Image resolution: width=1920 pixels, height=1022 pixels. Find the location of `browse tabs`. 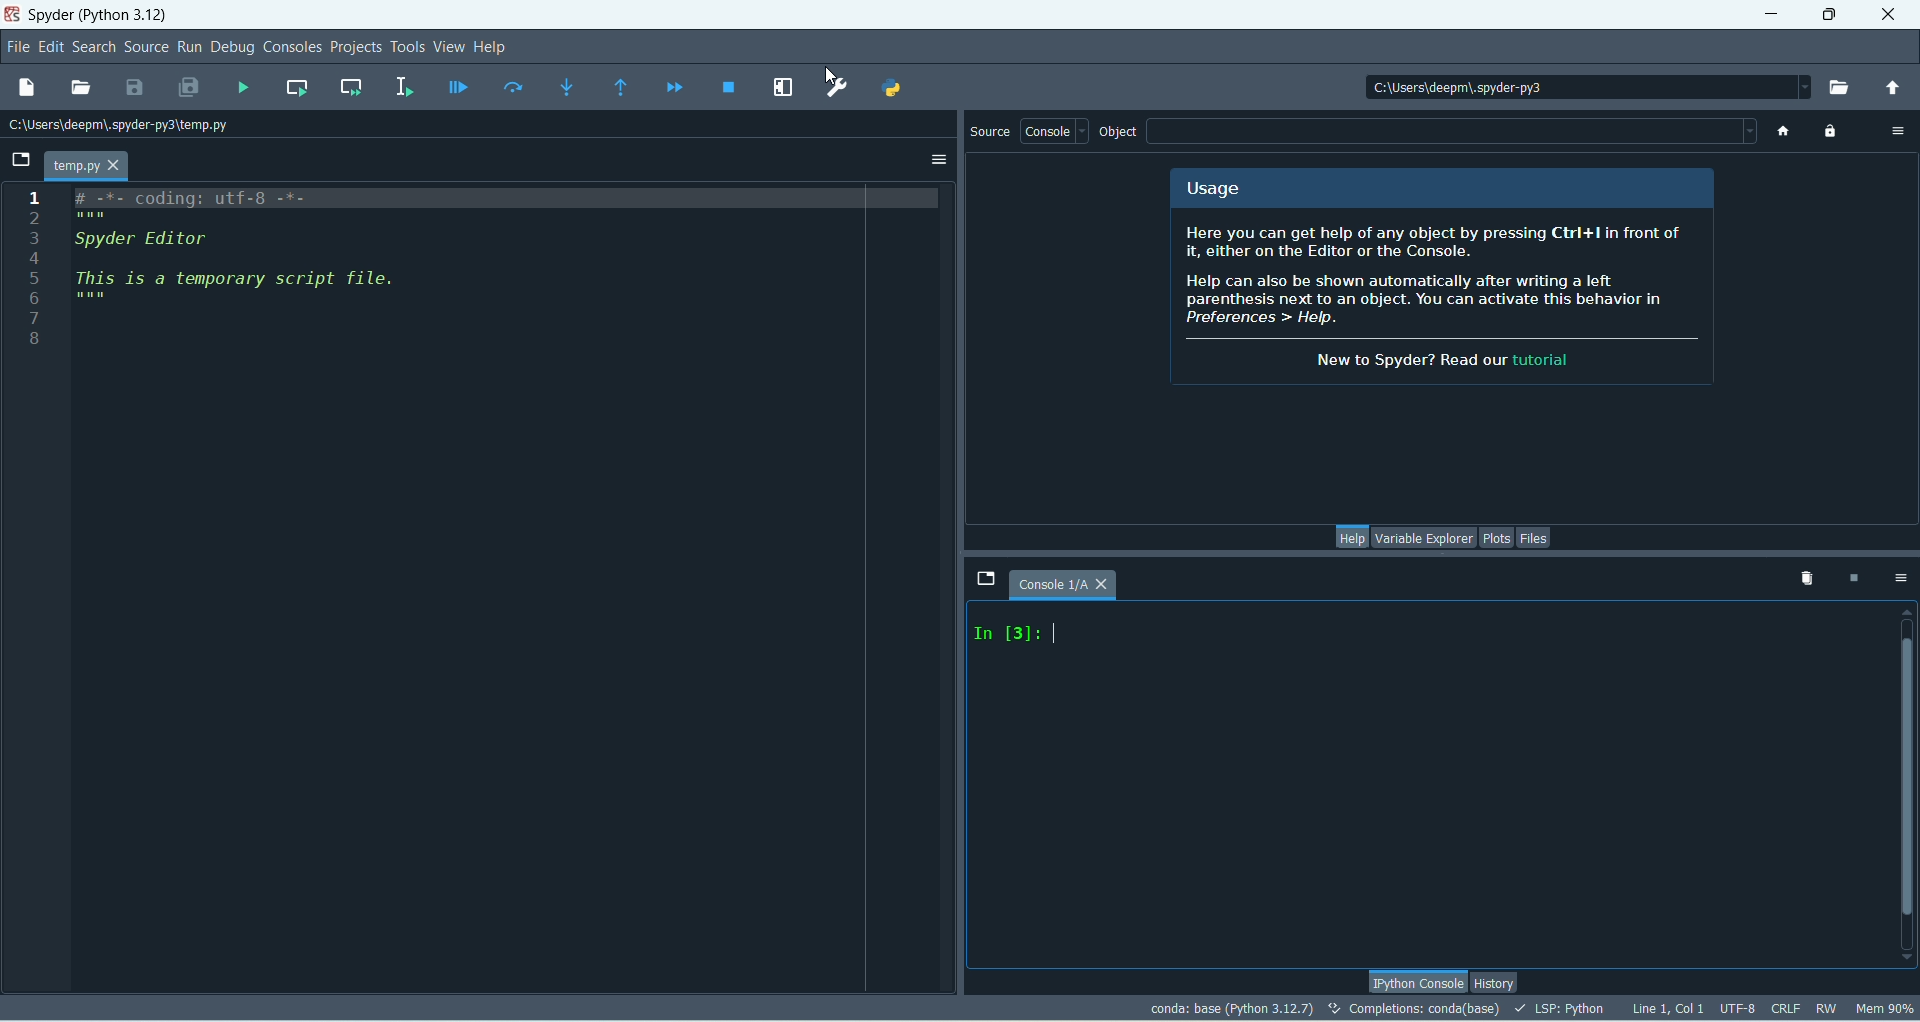

browse tabs is located at coordinates (20, 160).